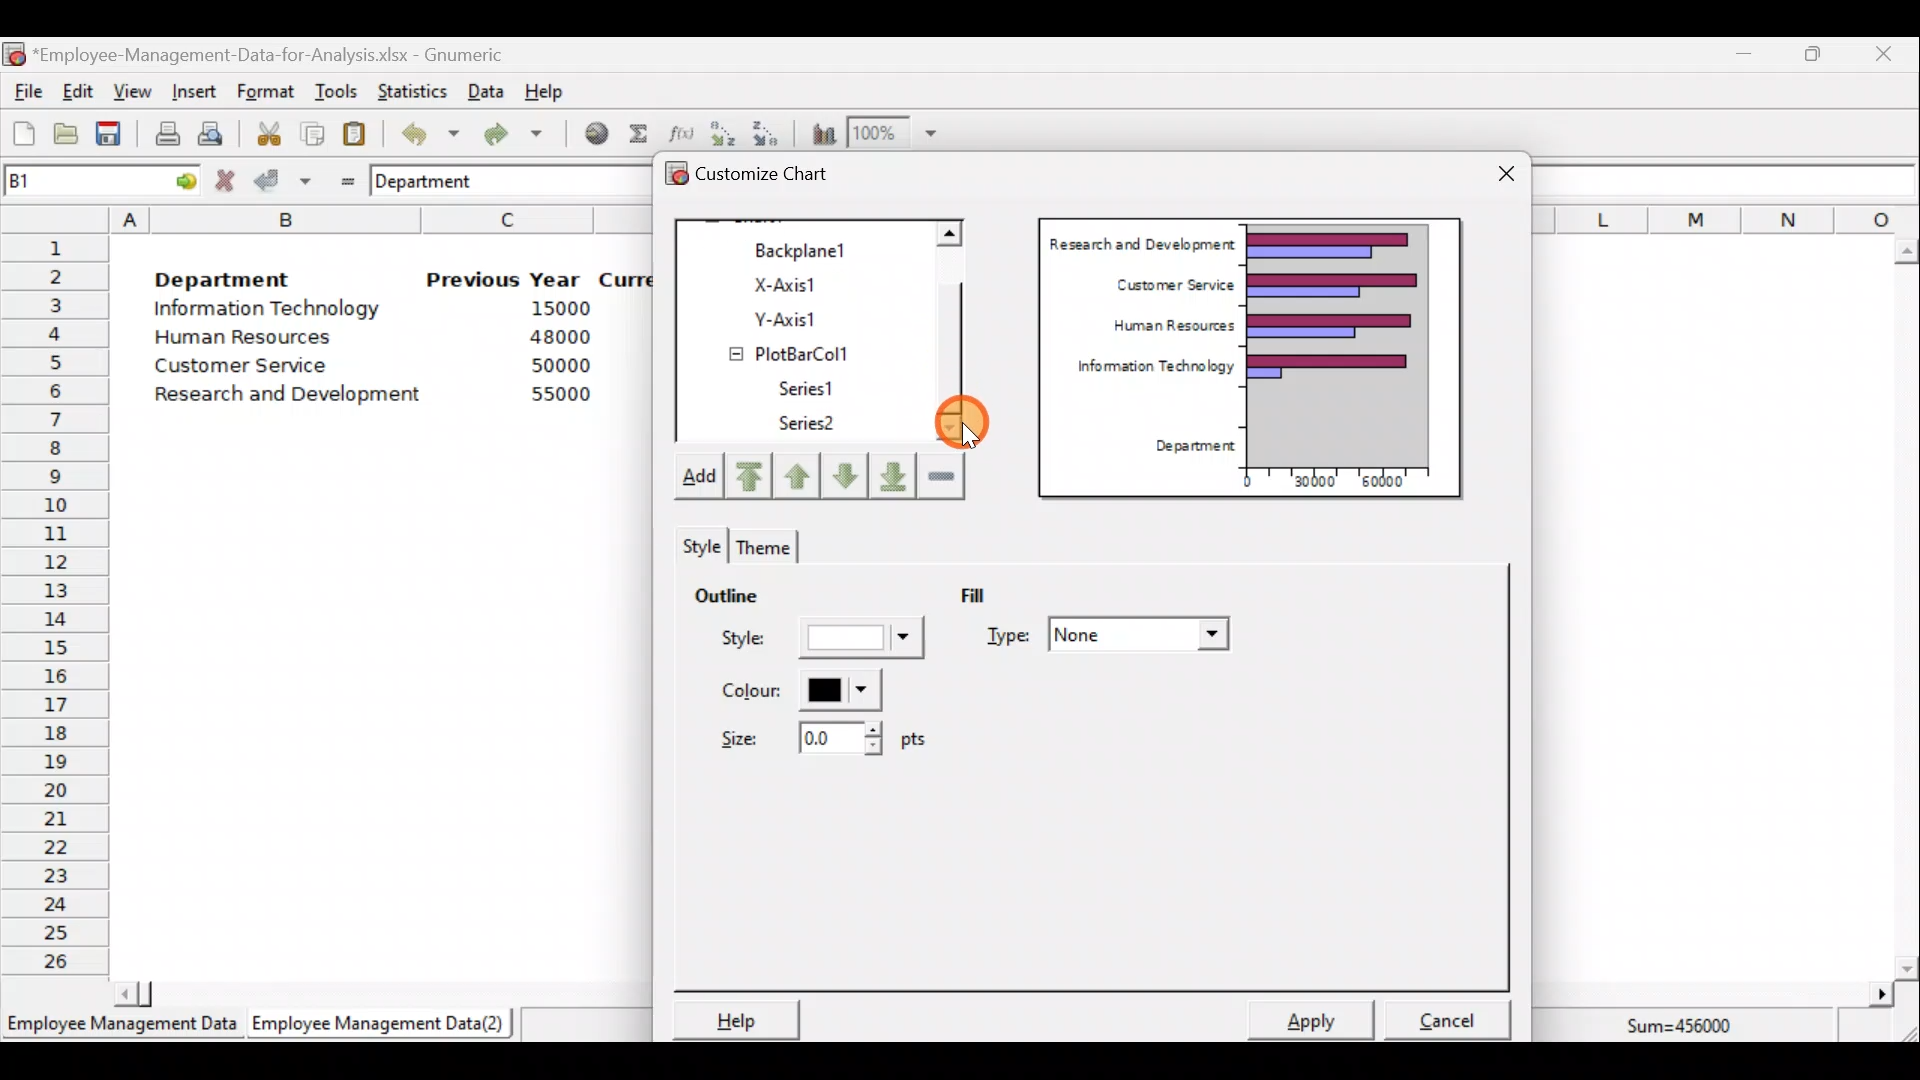  Describe the element at coordinates (809, 248) in the screenshot. I see `Backplane1` at that location.